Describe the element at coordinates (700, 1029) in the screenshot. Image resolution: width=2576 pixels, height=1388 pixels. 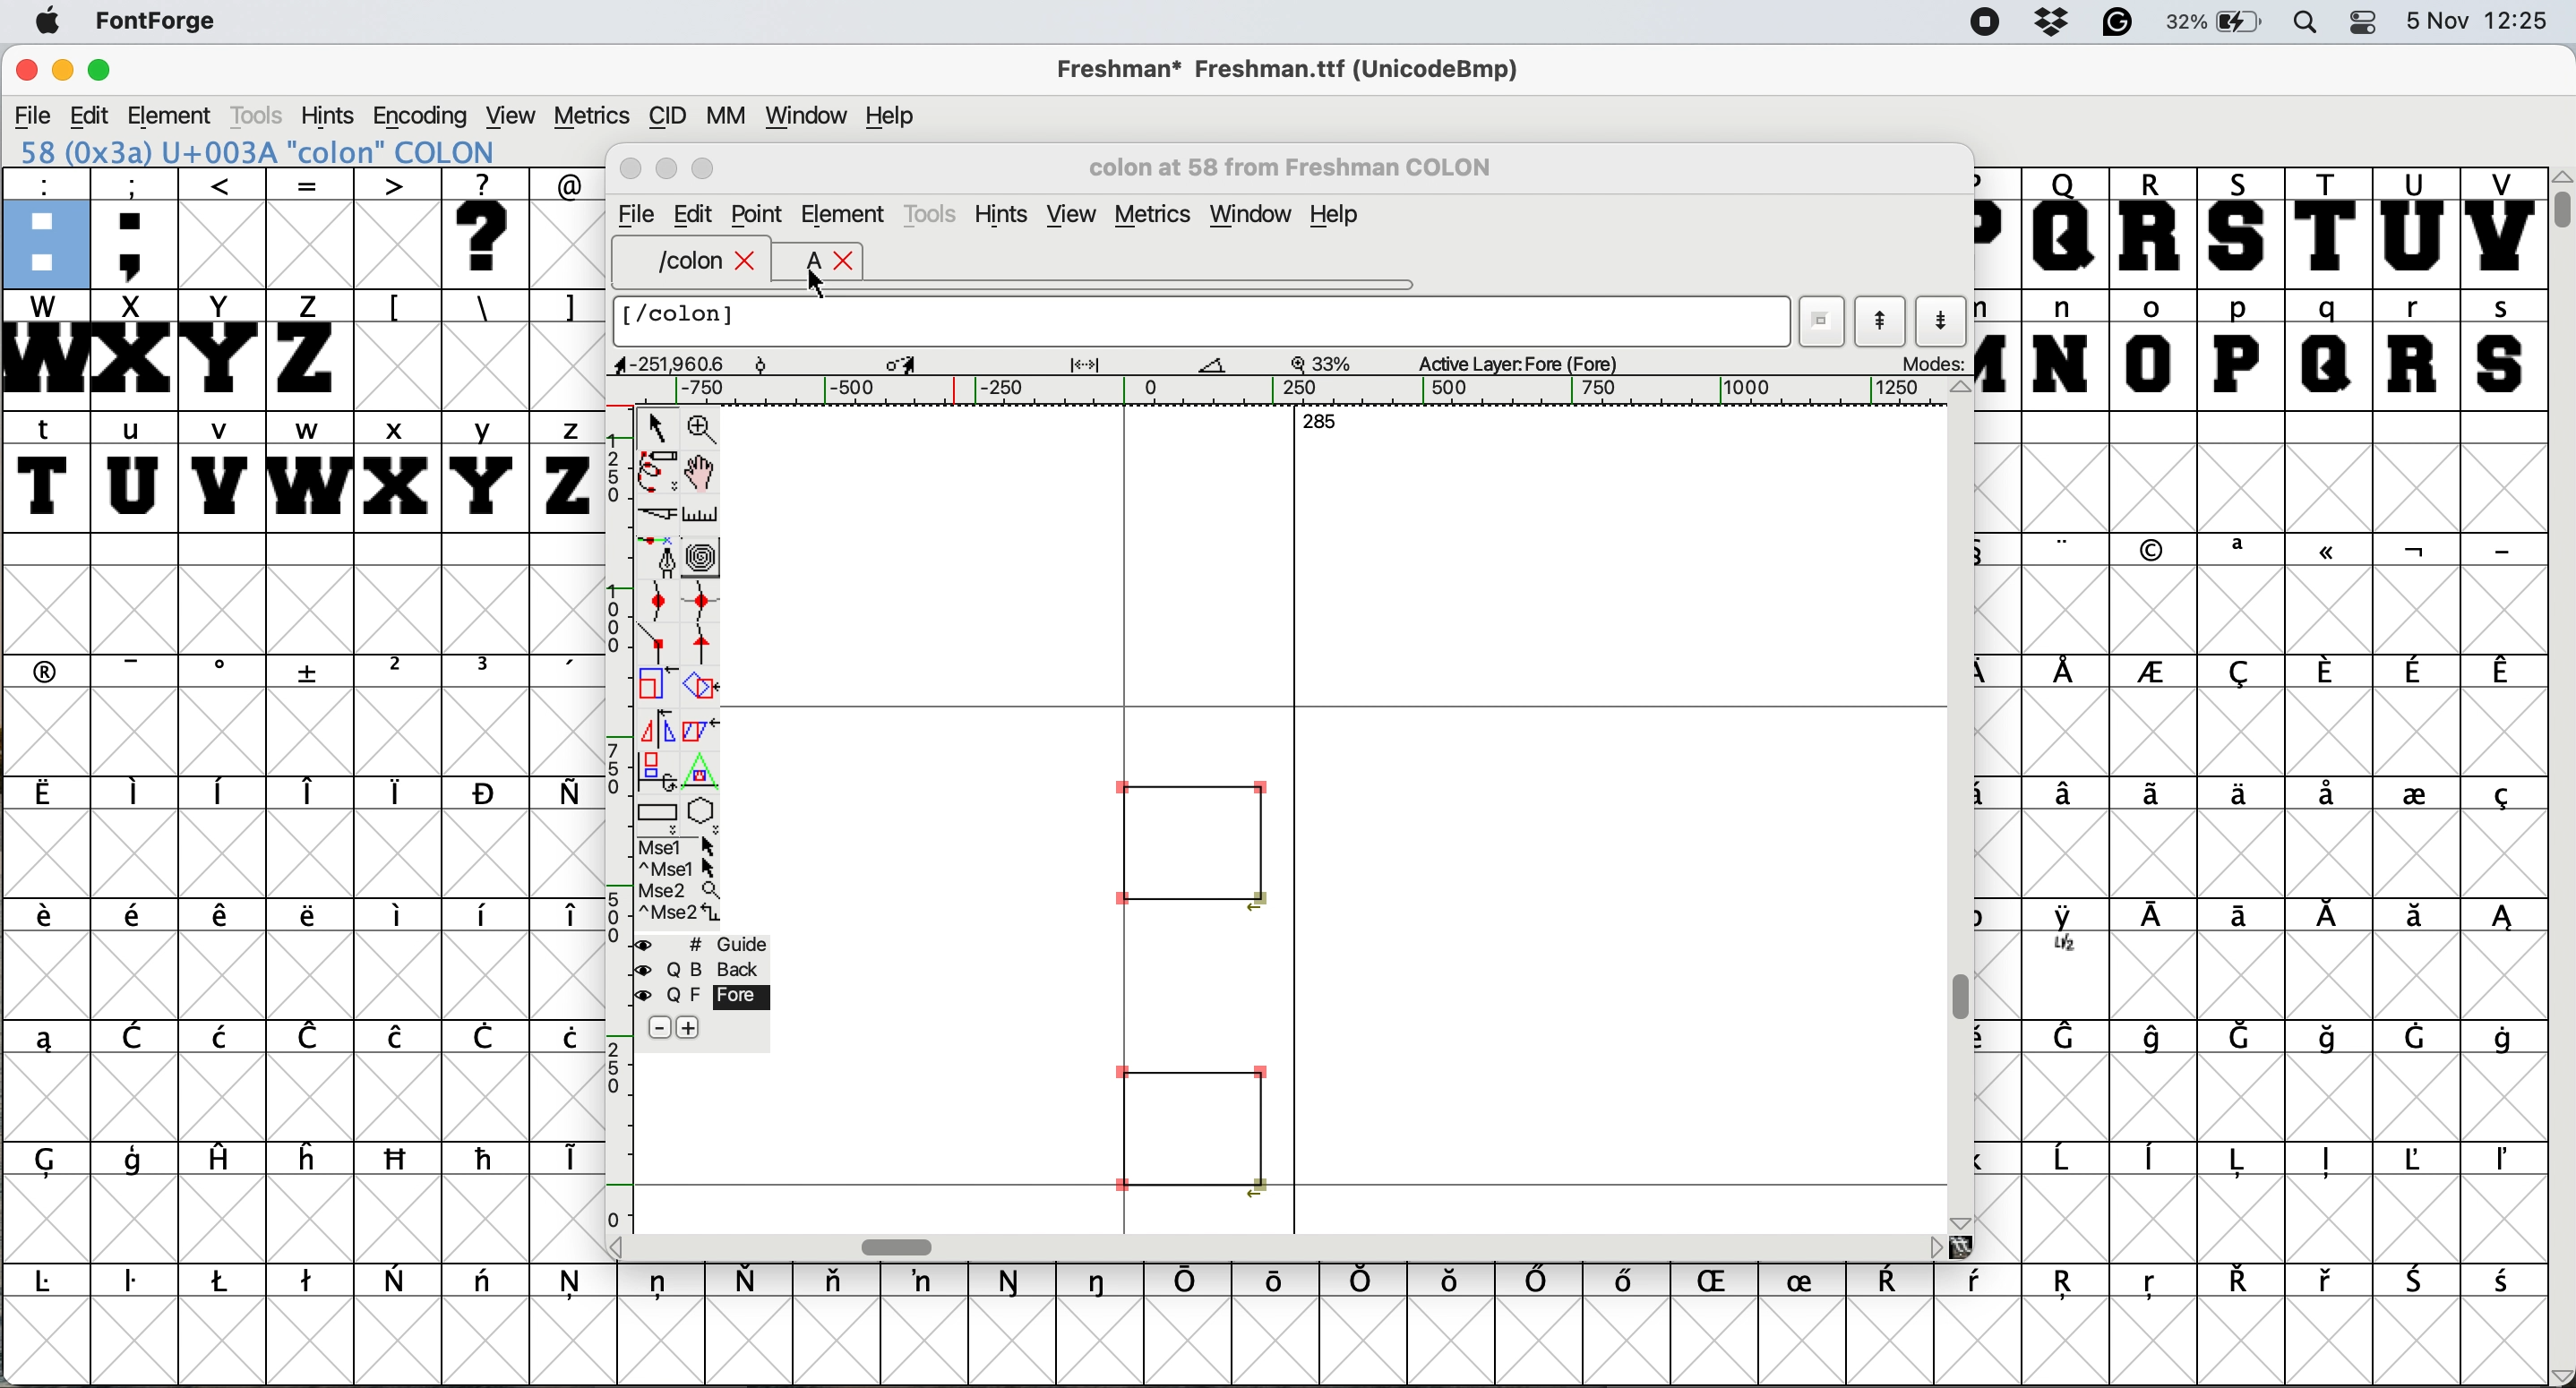
I see `add` at that location.